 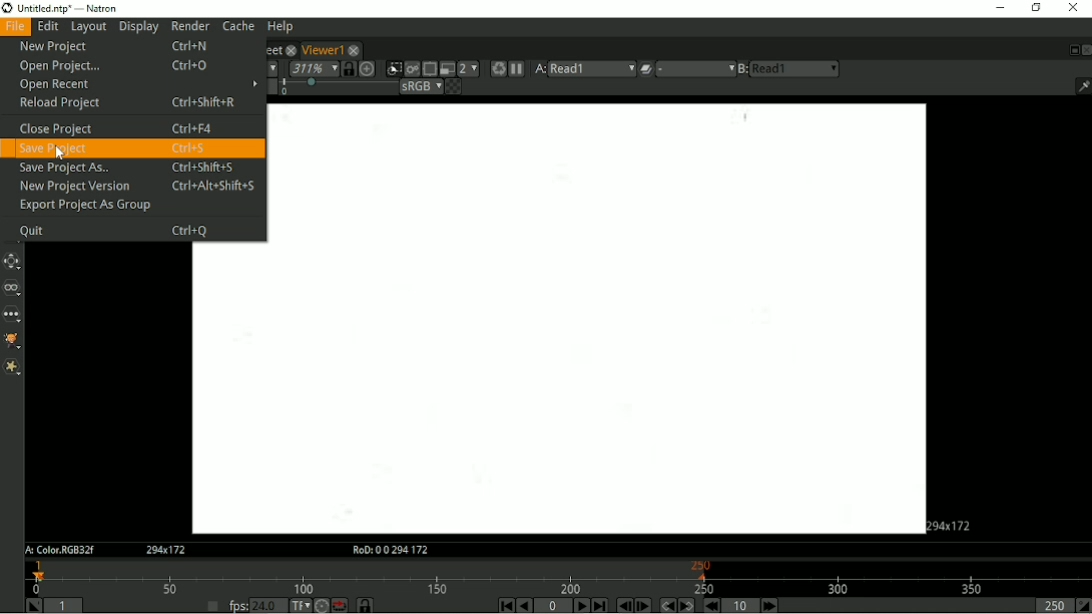 What do you see at coordinates (129, 168) in the screenshot?
I see `Save Project As` at bounding box center [129, 168].